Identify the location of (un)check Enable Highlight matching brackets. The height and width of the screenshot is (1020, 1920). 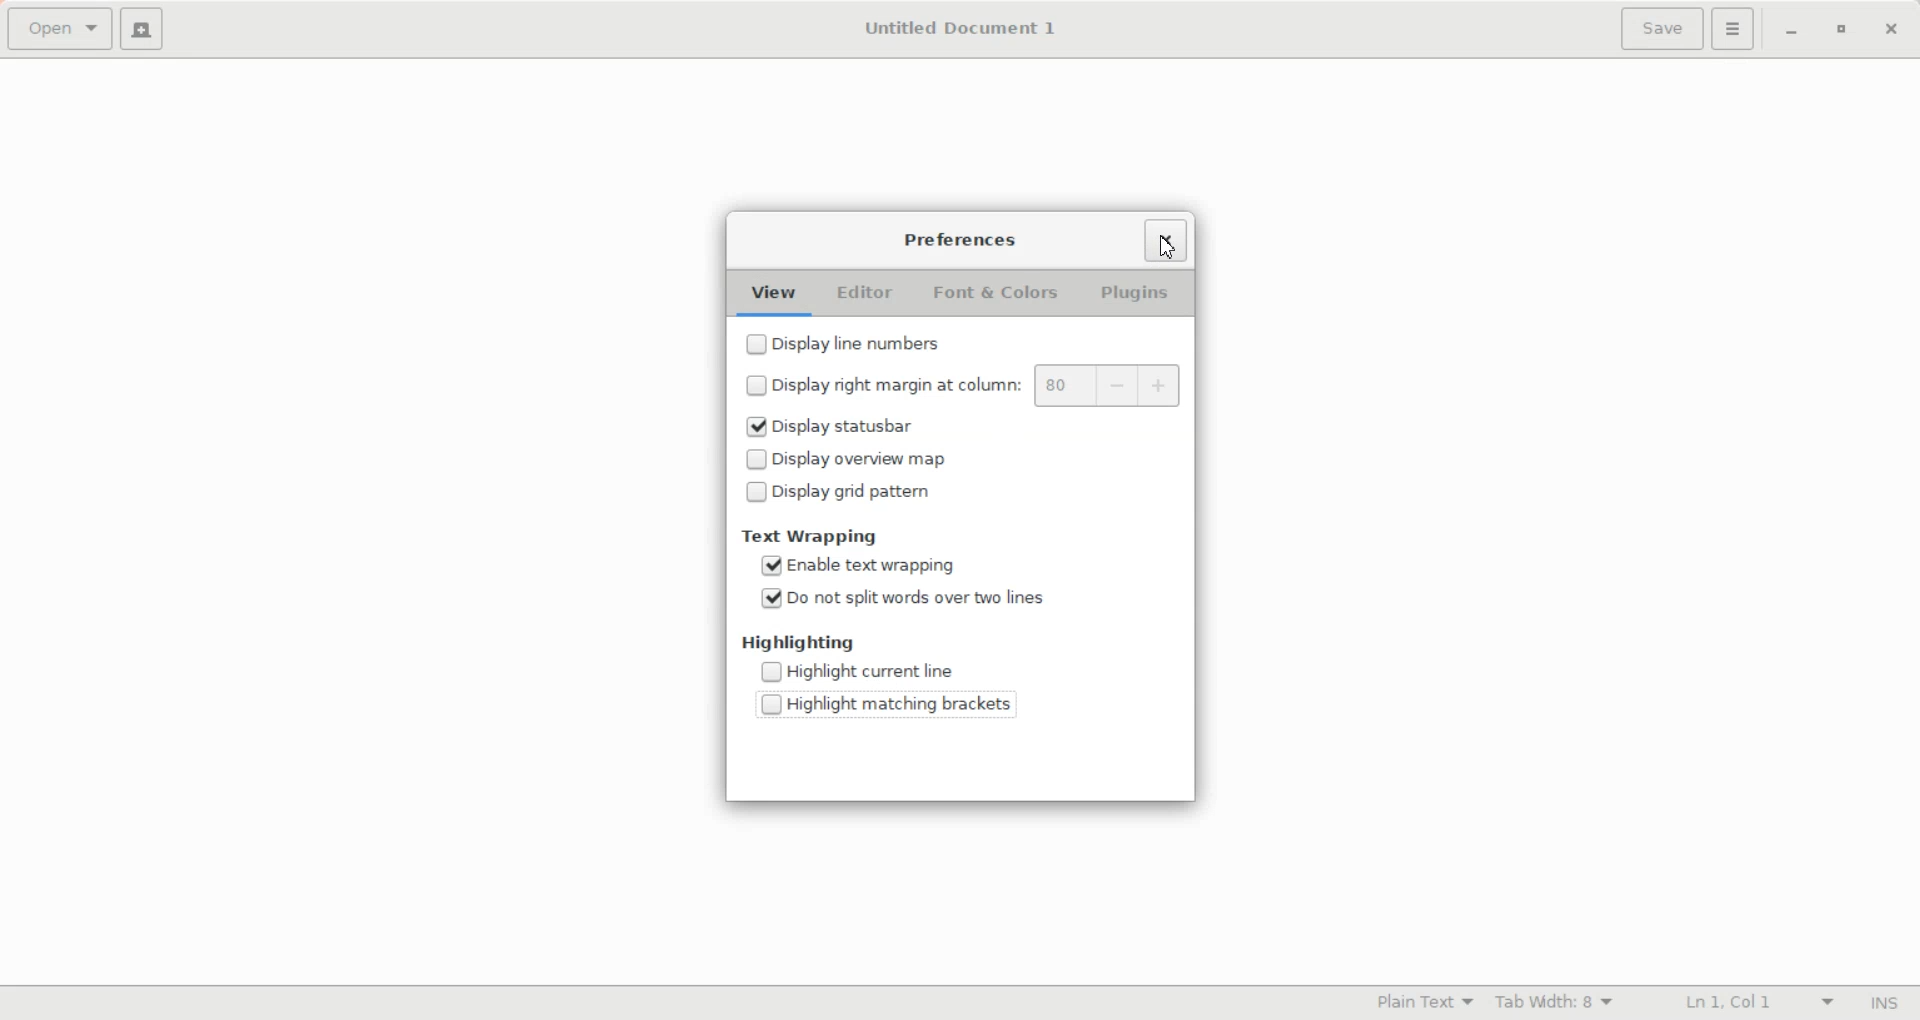
(896, 701).